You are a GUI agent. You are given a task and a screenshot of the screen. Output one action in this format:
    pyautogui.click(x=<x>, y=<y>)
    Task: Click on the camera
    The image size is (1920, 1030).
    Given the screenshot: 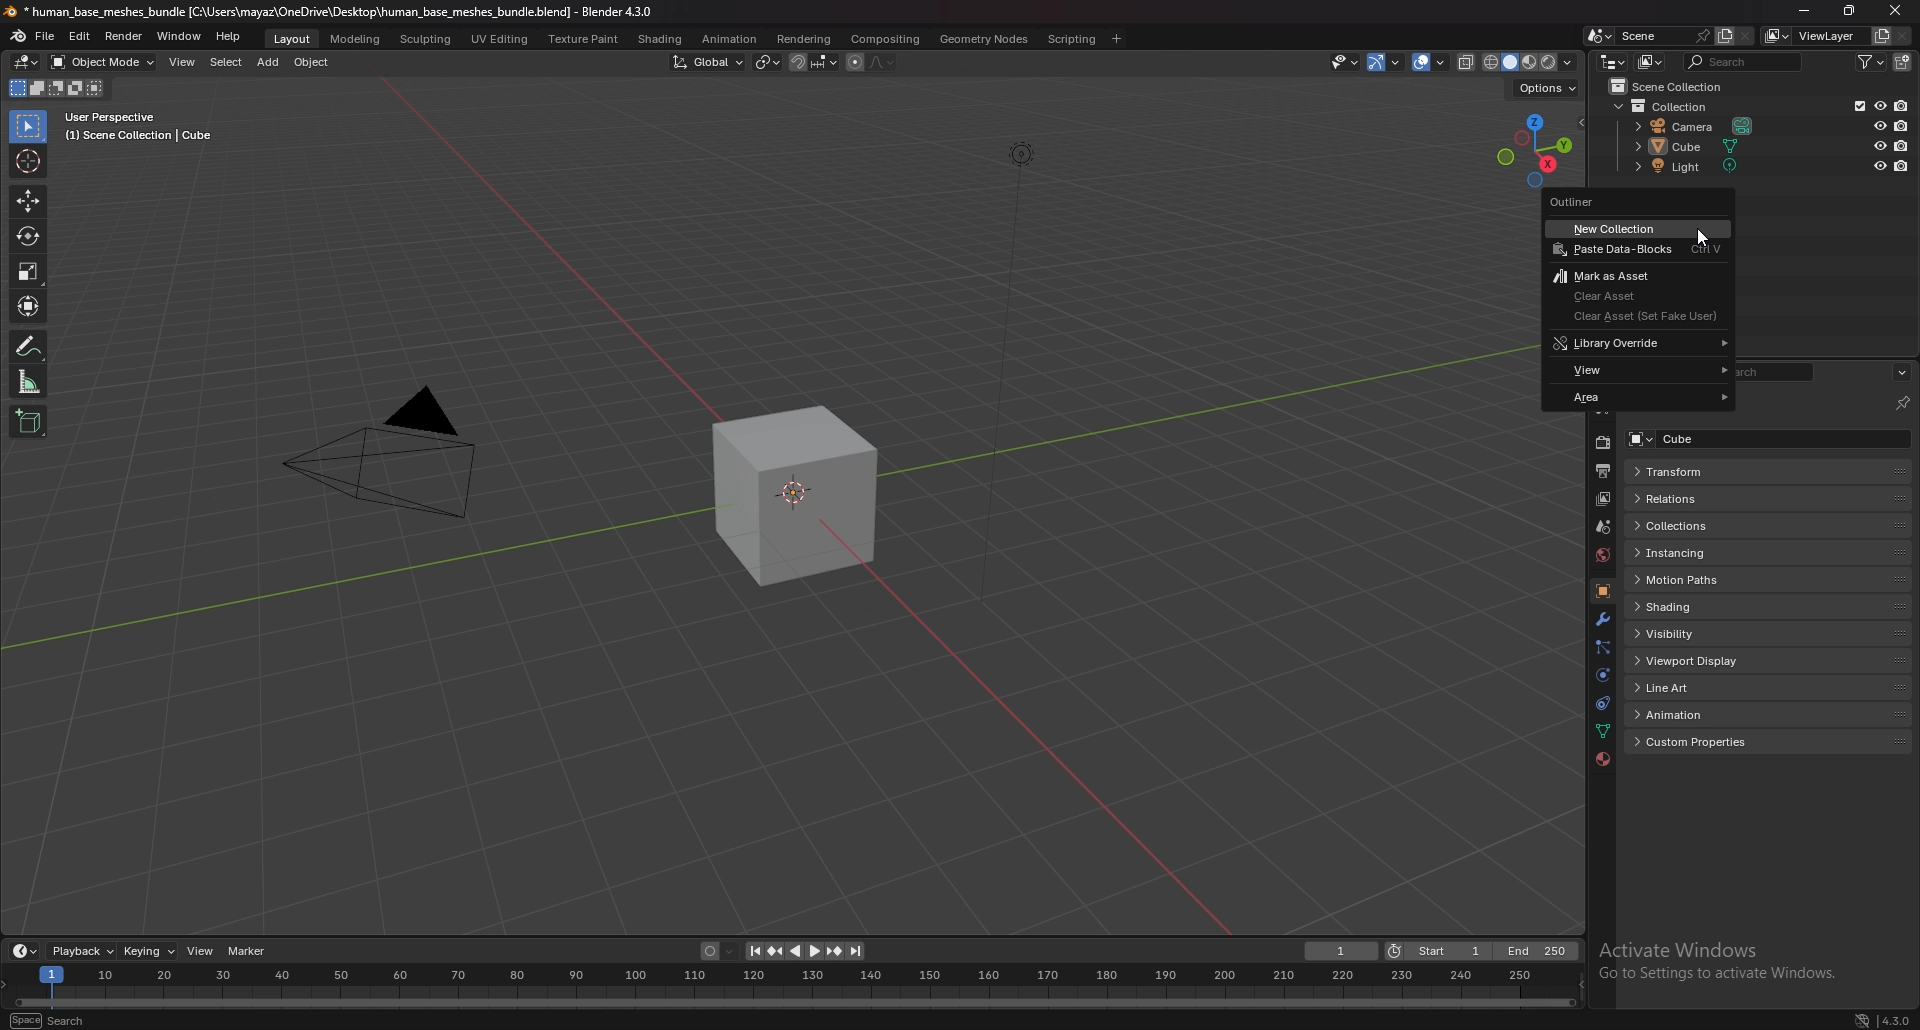 What is the action you would take?
    pyautogui.click(x=388, y=457)
    